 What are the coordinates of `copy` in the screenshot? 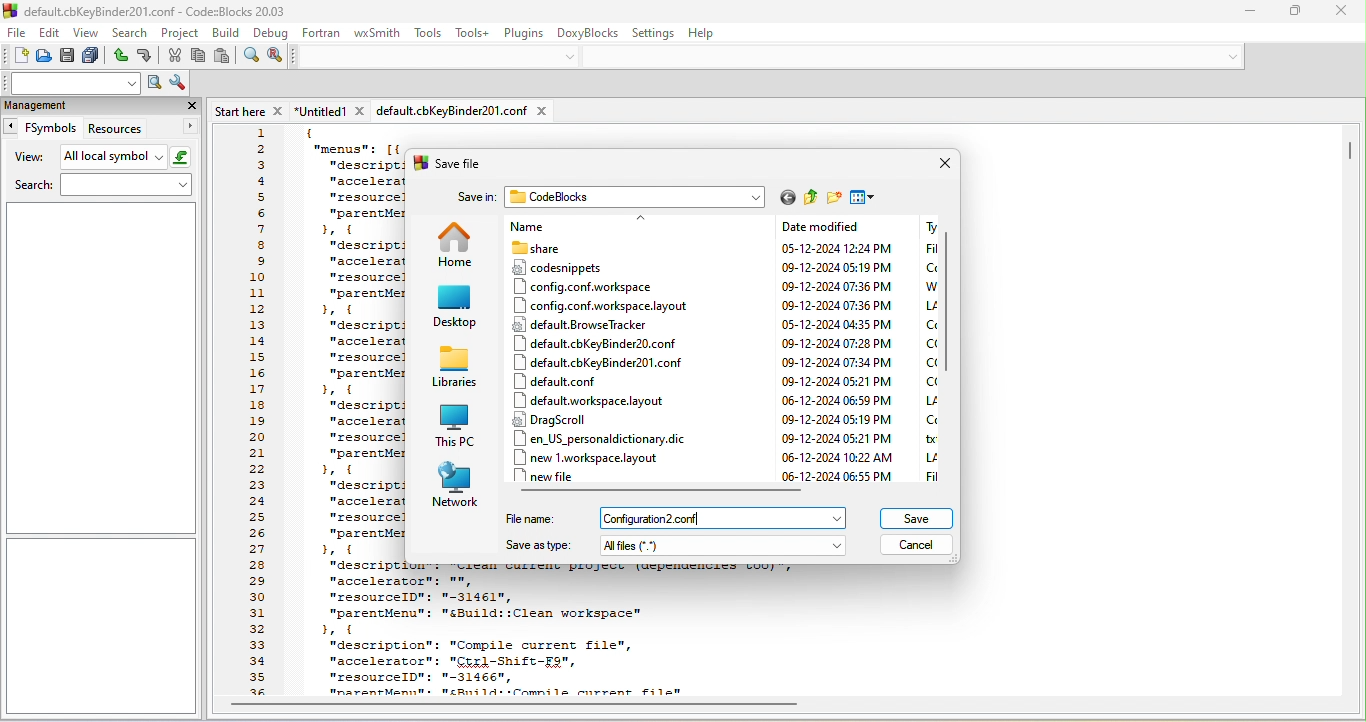 It's located at (198, 57).